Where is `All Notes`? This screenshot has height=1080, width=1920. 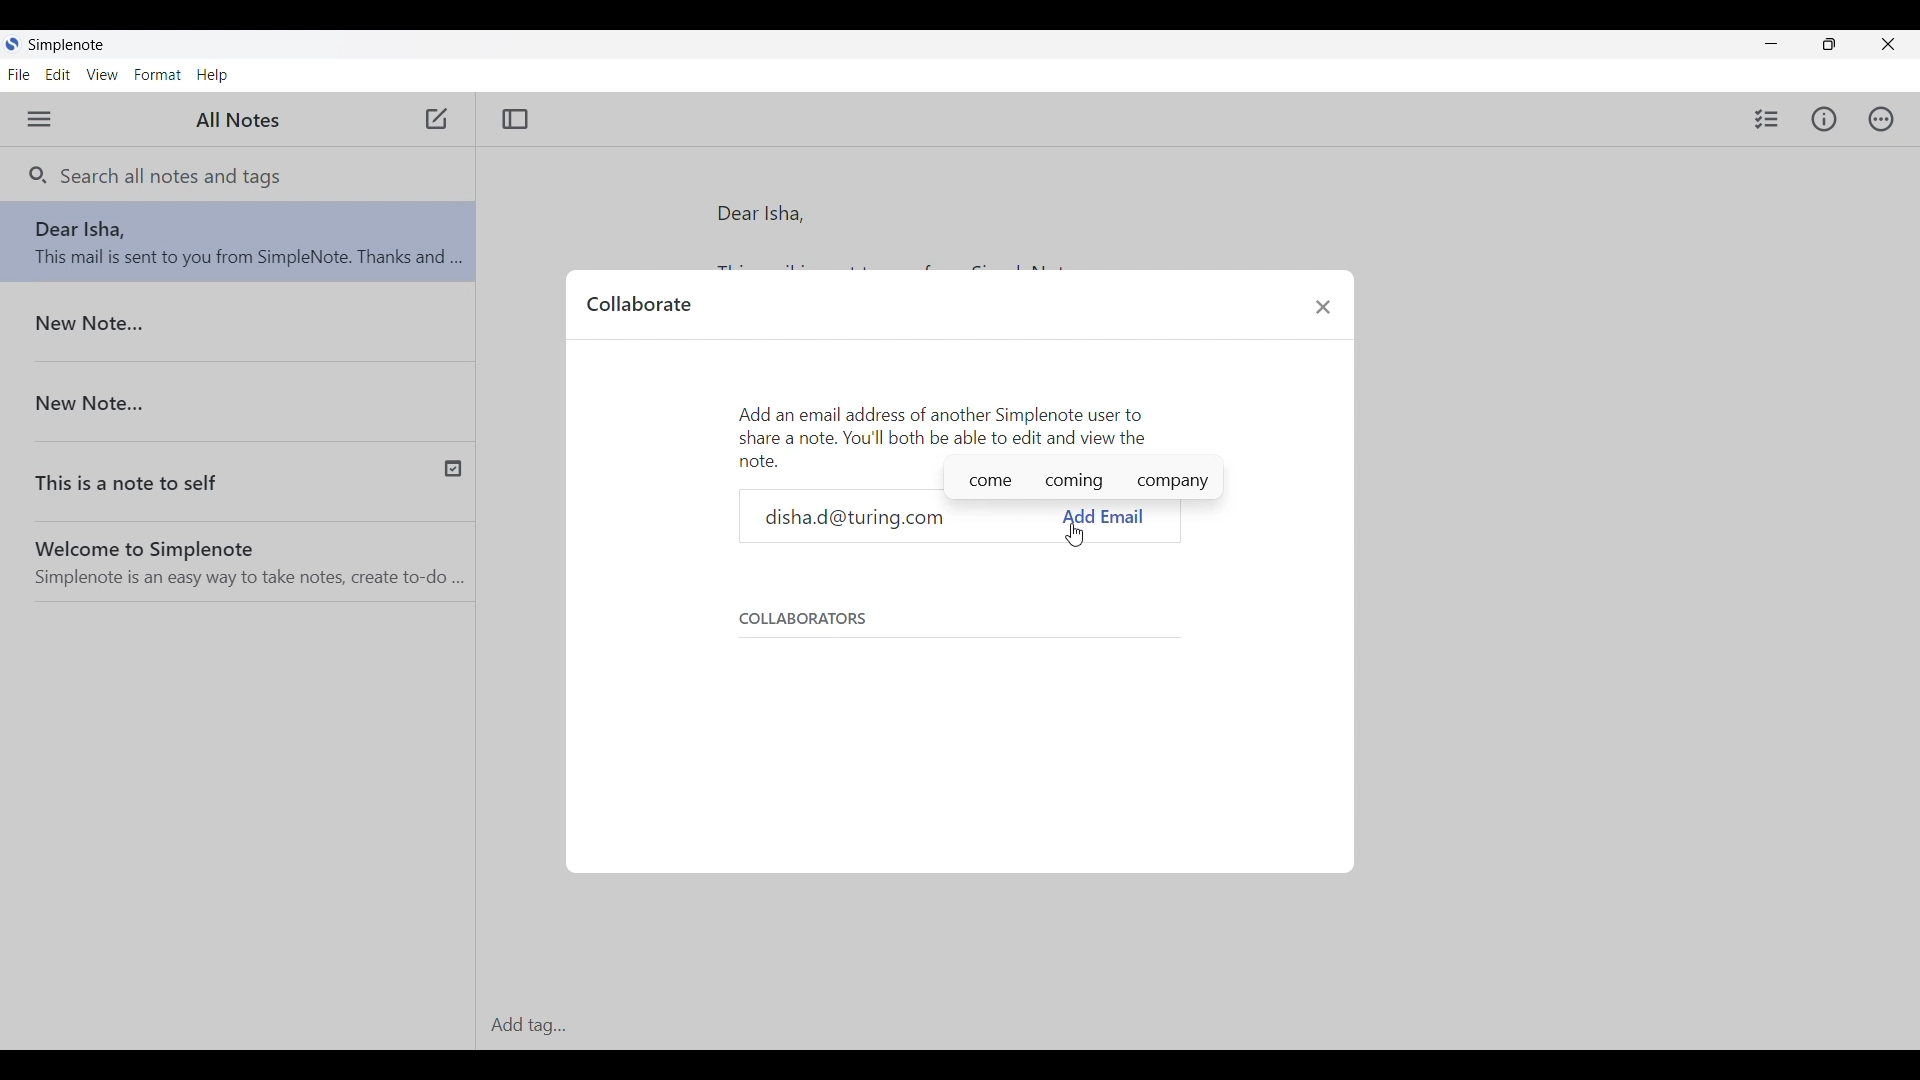
All Notes is located at coordinates (235, 121).